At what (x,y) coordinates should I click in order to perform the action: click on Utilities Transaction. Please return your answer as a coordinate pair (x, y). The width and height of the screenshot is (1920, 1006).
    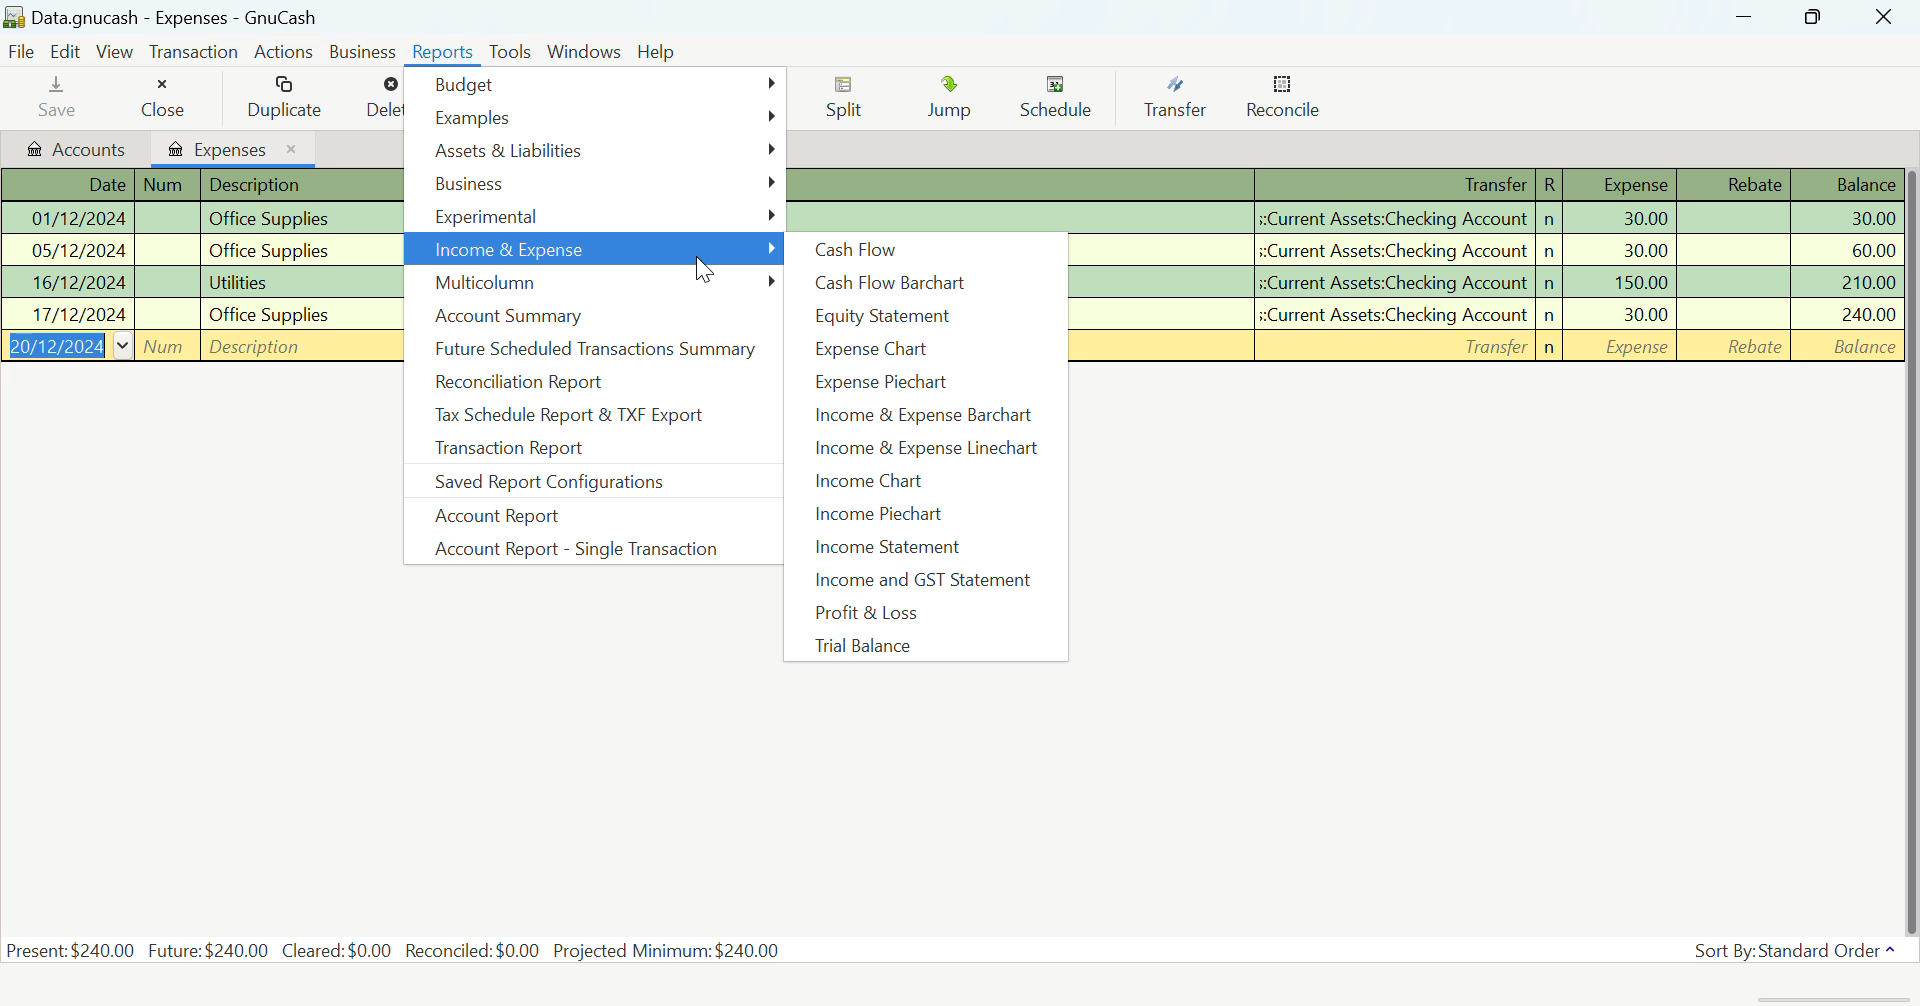
    Looking at the image, I should click on (1488, 282).